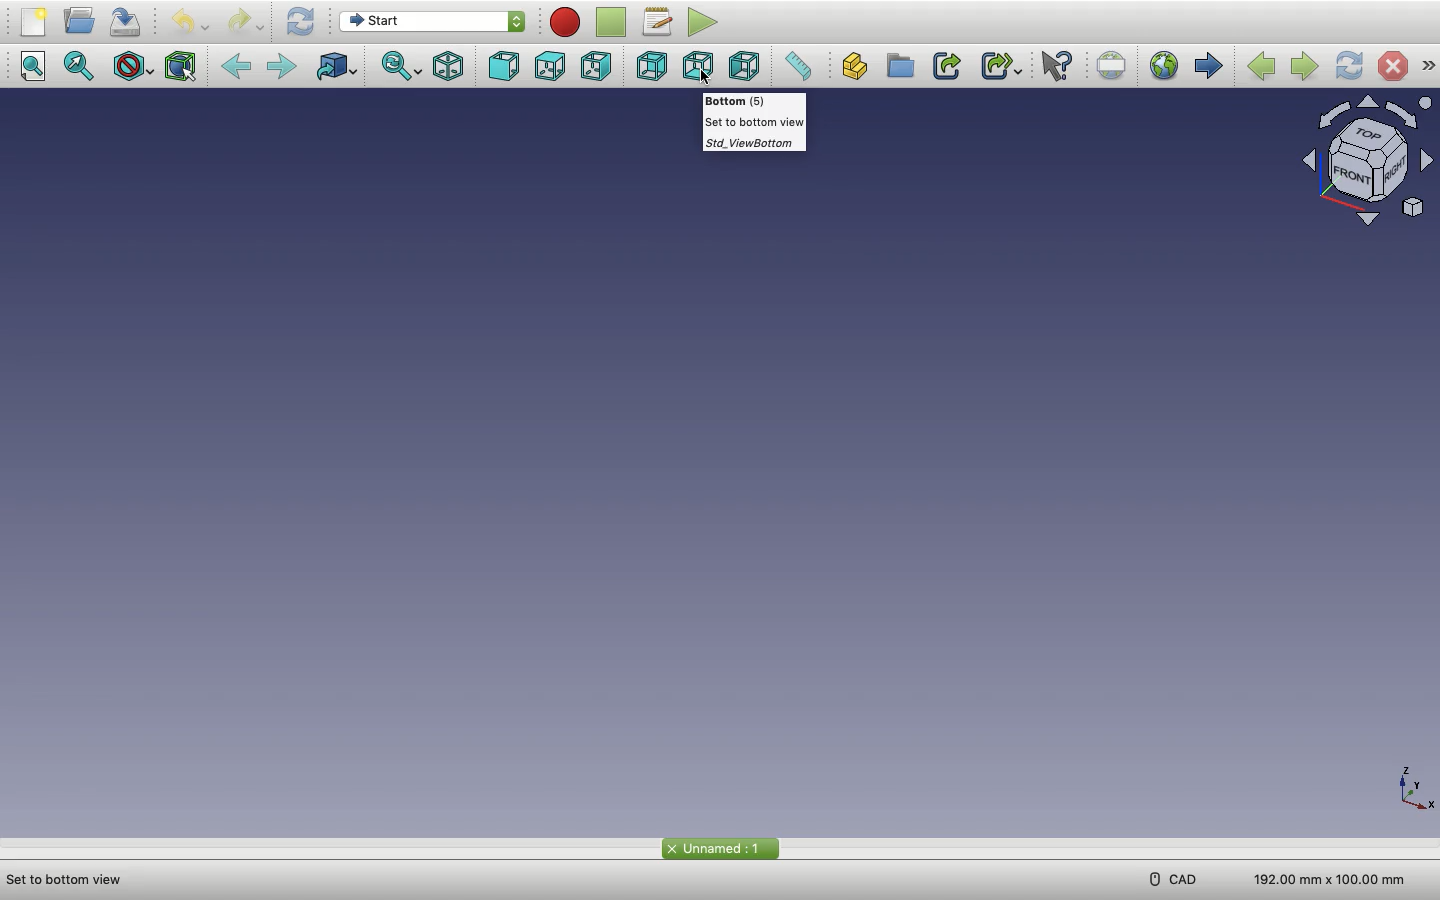 The height and width of the screenshot is (900, 1440). I want to click on Isometric, so click(451, 68).